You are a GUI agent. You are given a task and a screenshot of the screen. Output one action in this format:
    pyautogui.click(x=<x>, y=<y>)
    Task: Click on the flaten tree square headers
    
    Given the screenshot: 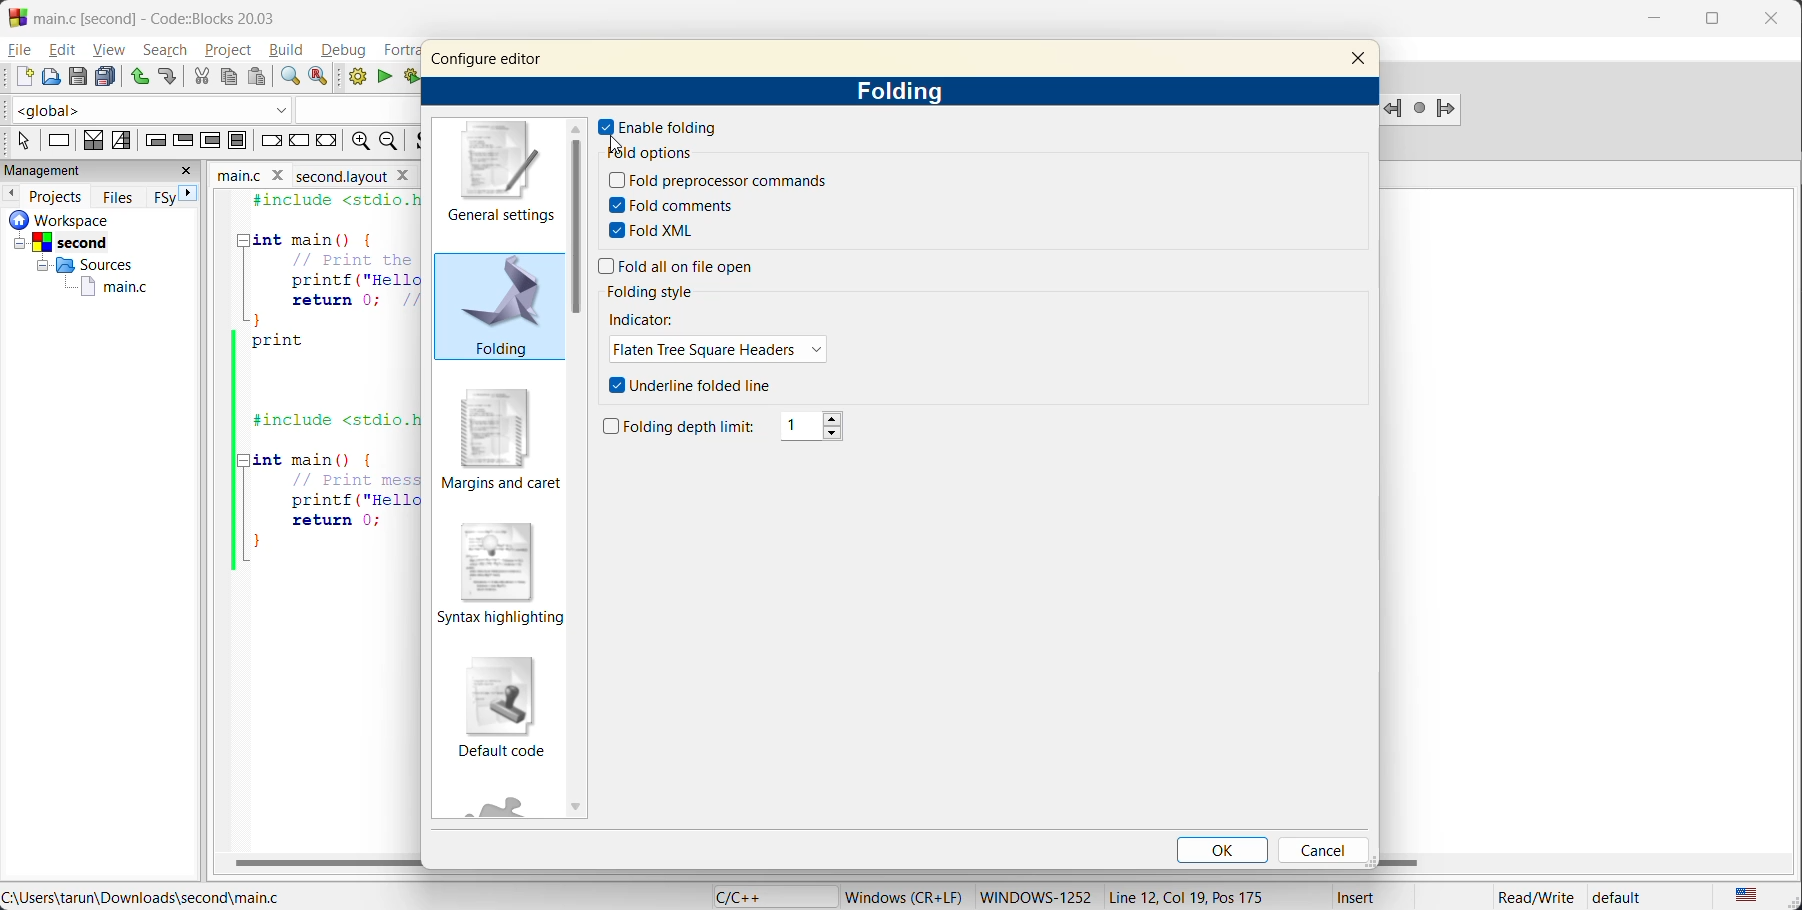 What is the action you would take?
    pyautogui.click(x=723, y=351)
    